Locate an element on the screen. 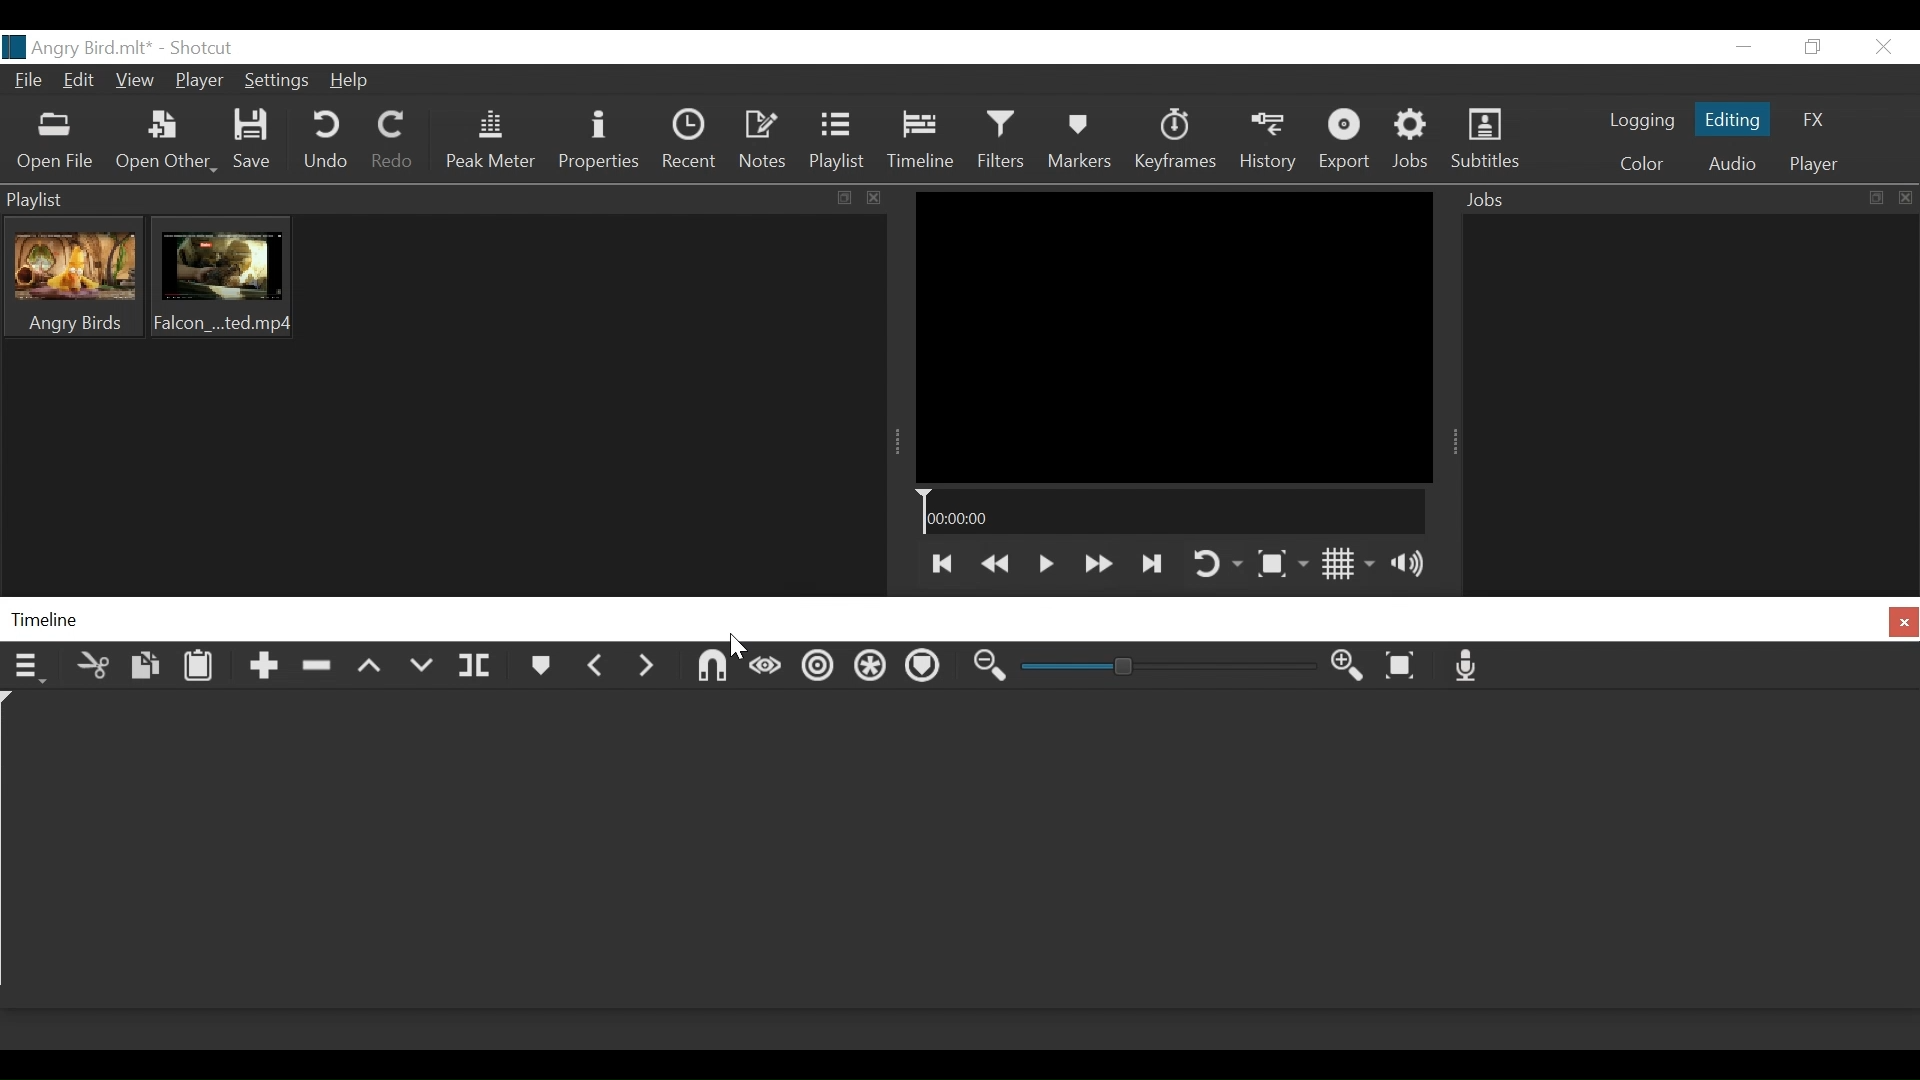 Image resolution: width=1920 pixels, height=1080 pixels. History is located at coordinates (1267, 140).